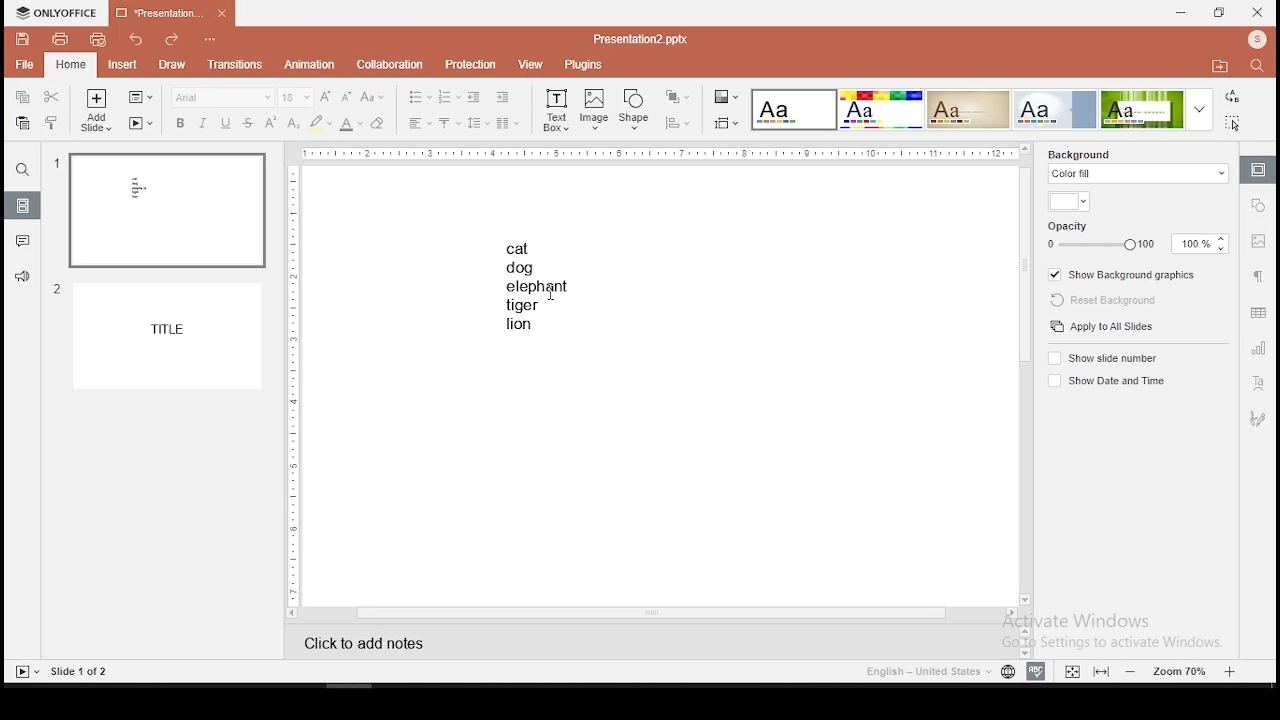 The width and height of the screenshot is (1280, 720). What do you see at coordinates (136, 39) in the screenshot?
I see `undo` at bounding box center [136, 39].